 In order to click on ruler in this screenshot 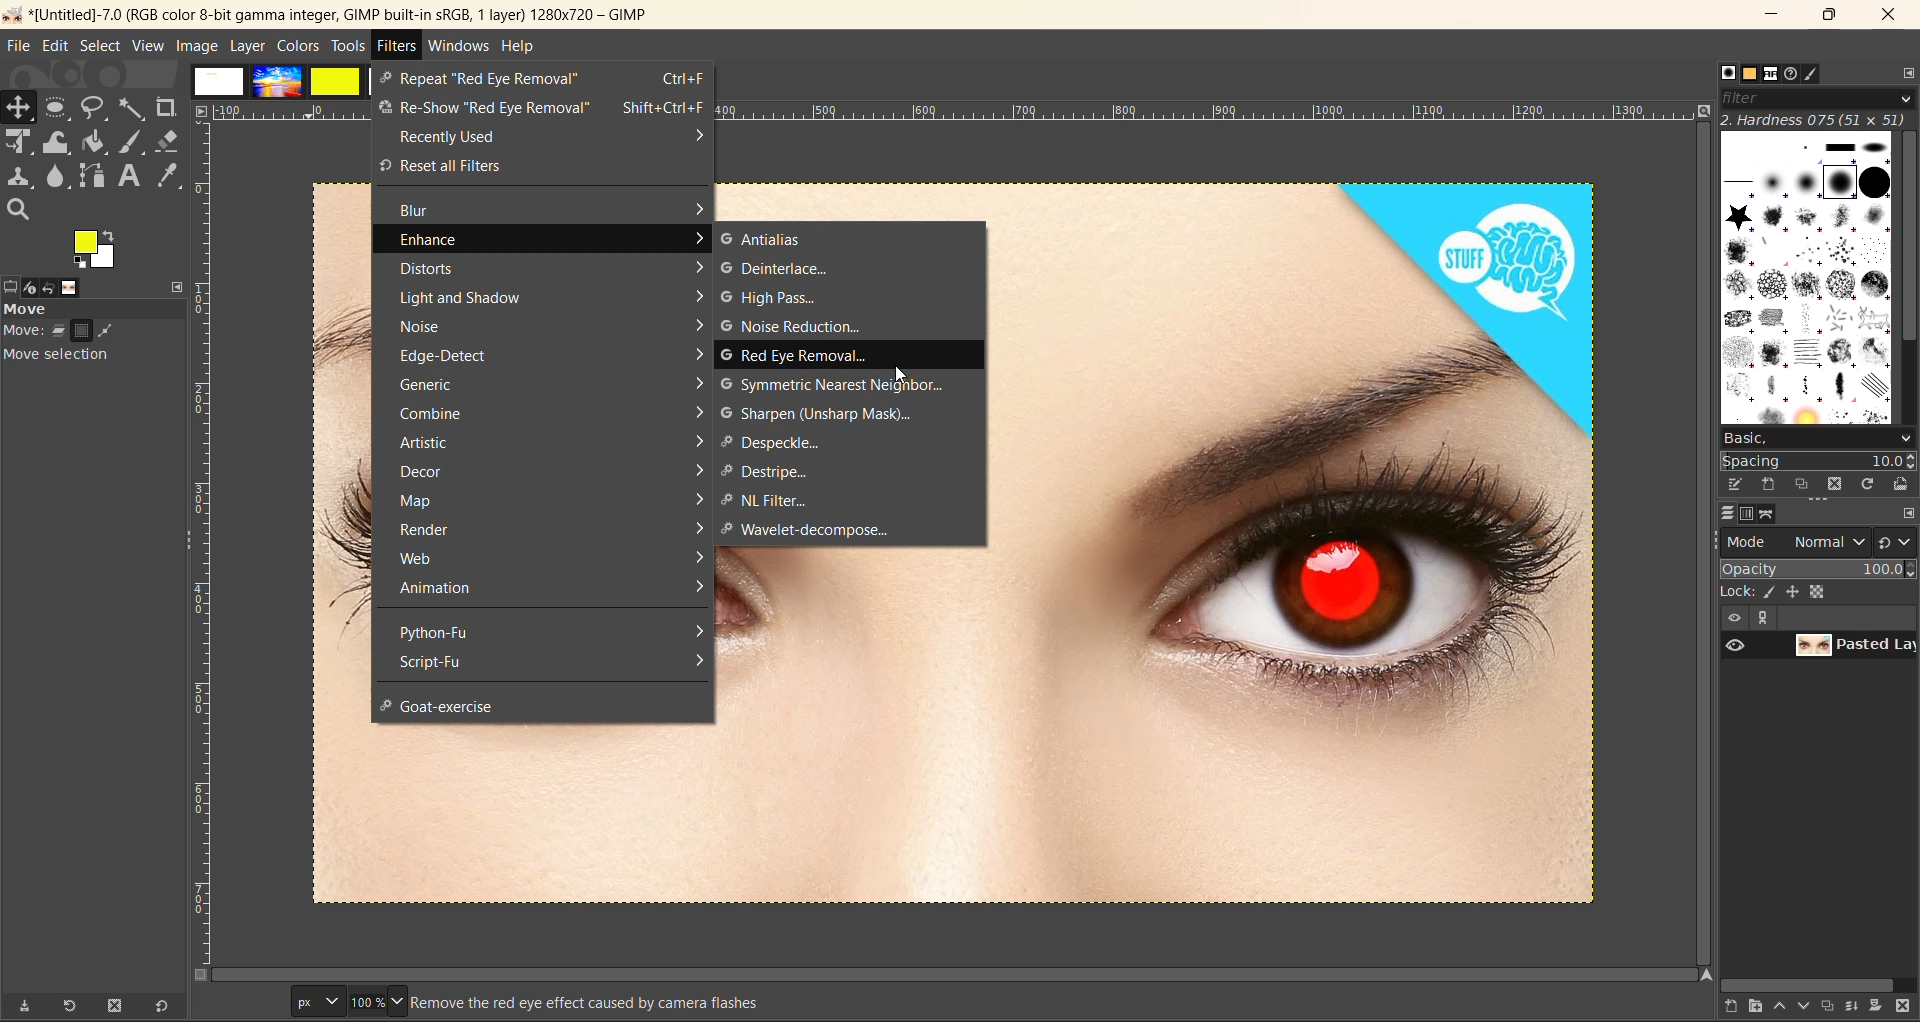, I will do `click(207, 542)`.